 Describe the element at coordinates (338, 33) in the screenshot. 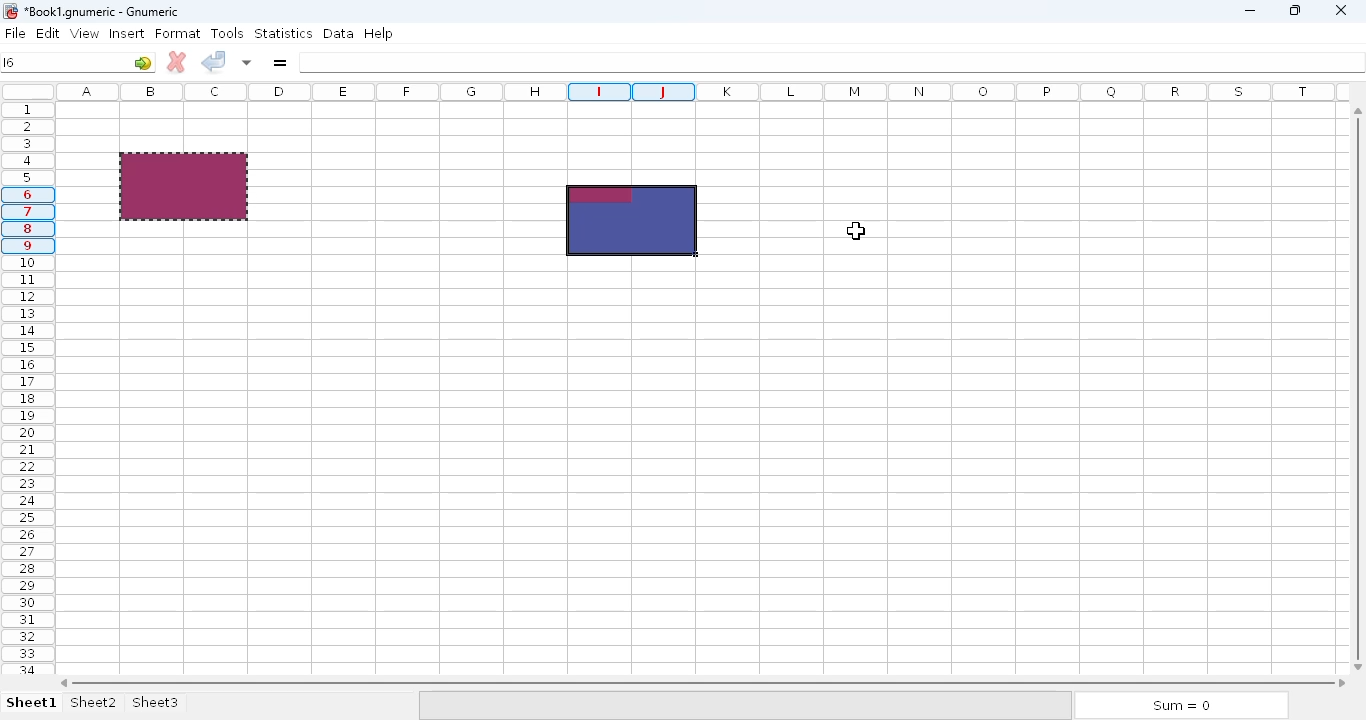

I see `data` at that location.